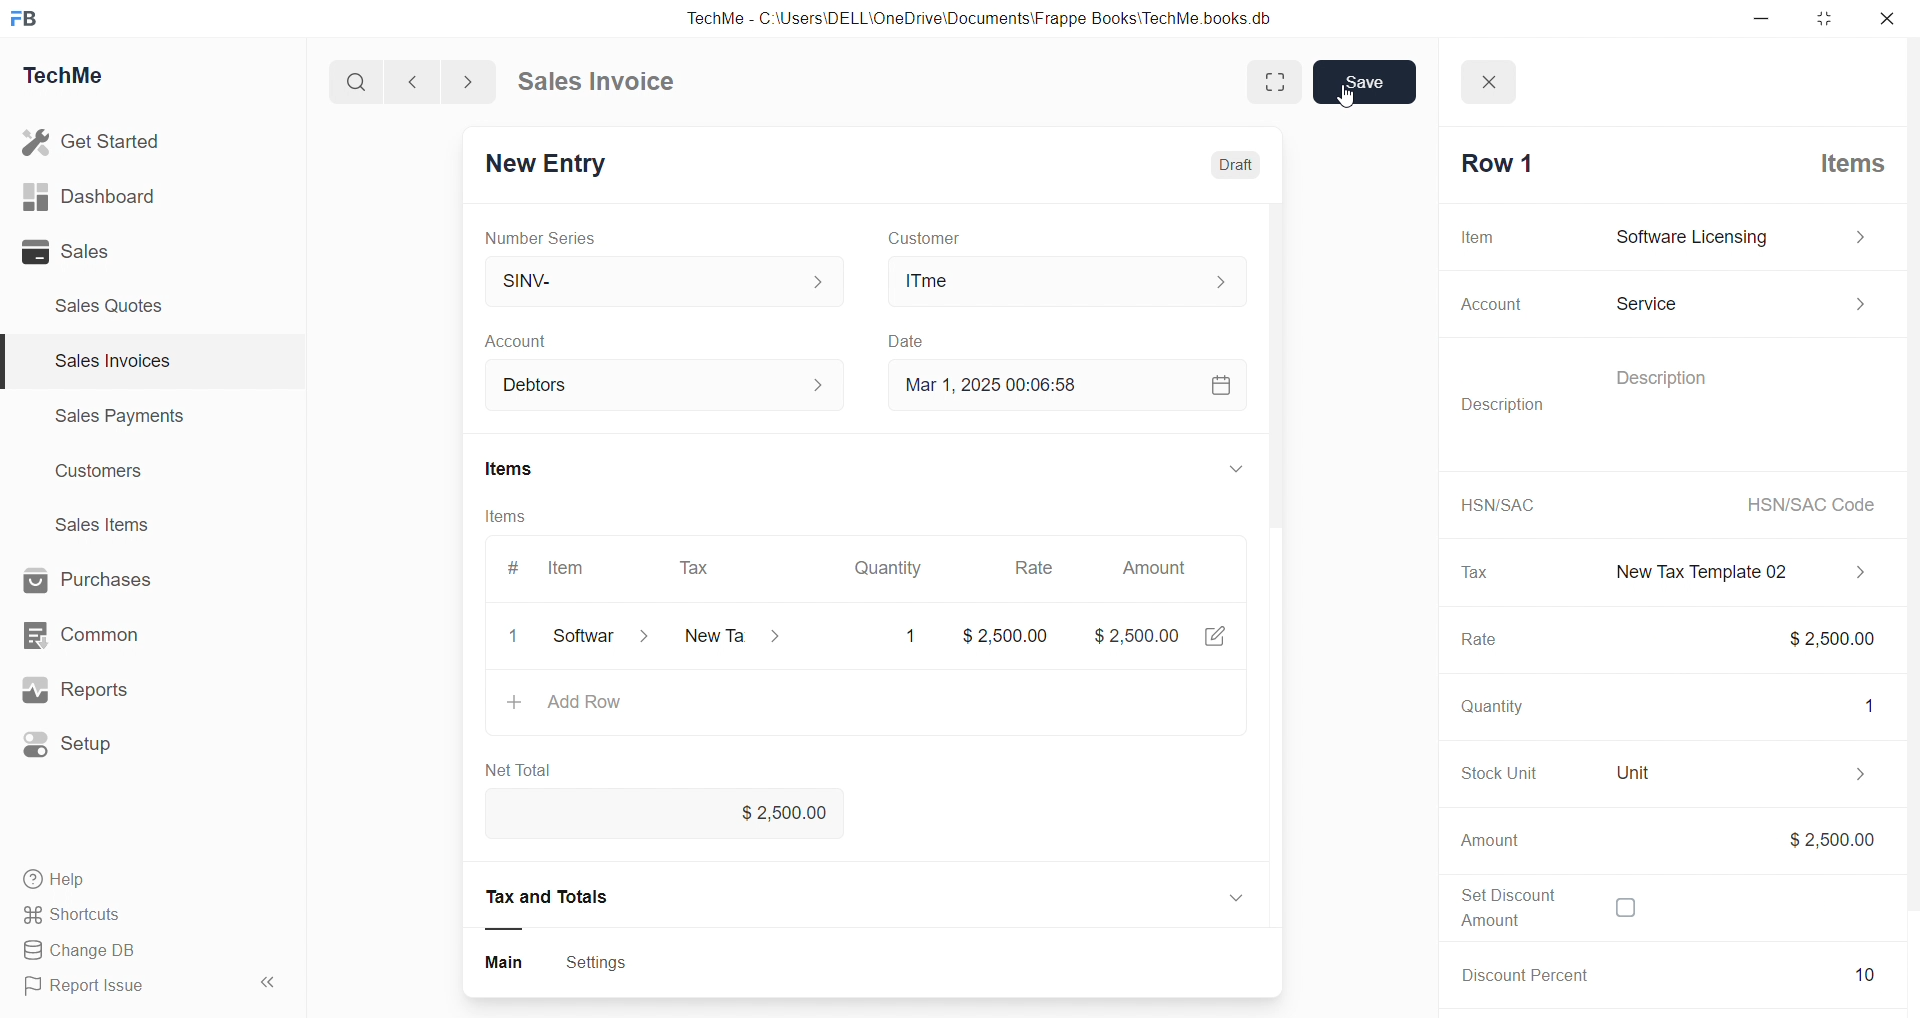 The height and width of the screenshot is (1018, 1920). Describe the element at coordinates (730, 638) in the screenshot. I see `NewTa >` at that location.